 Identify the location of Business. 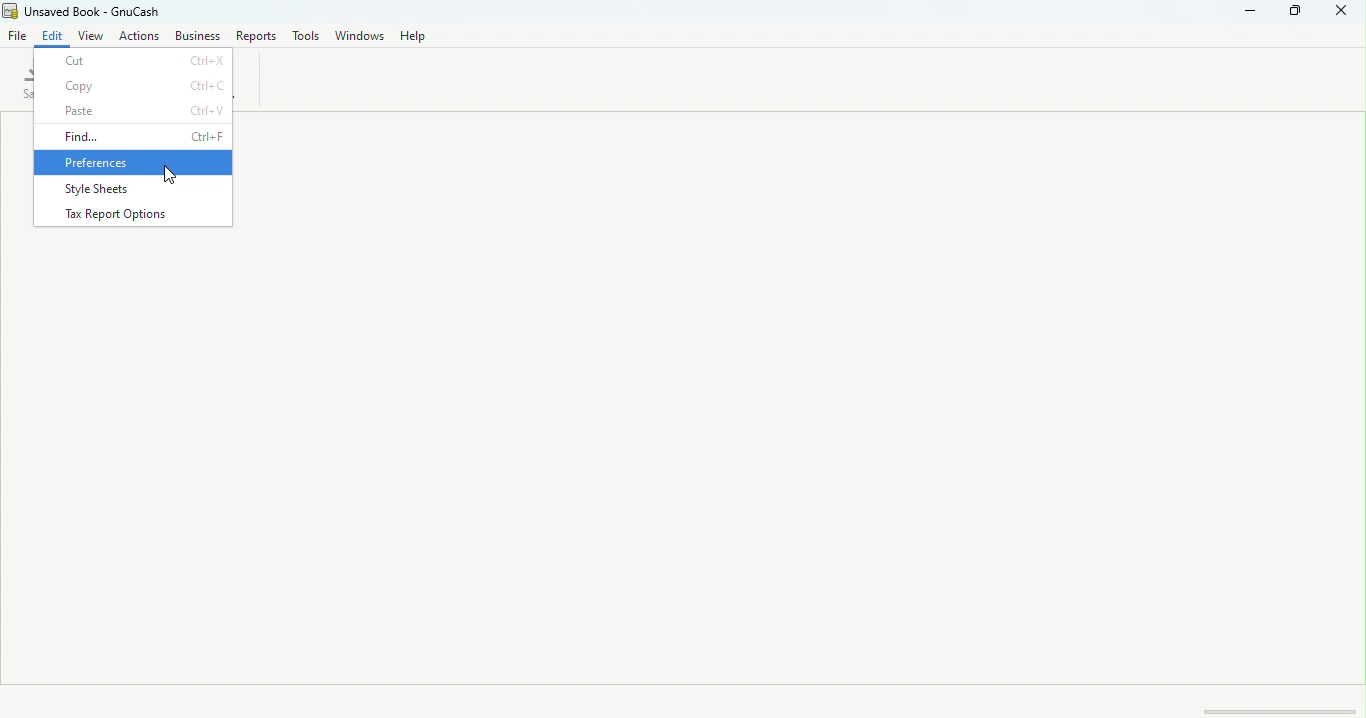
(197, 34).